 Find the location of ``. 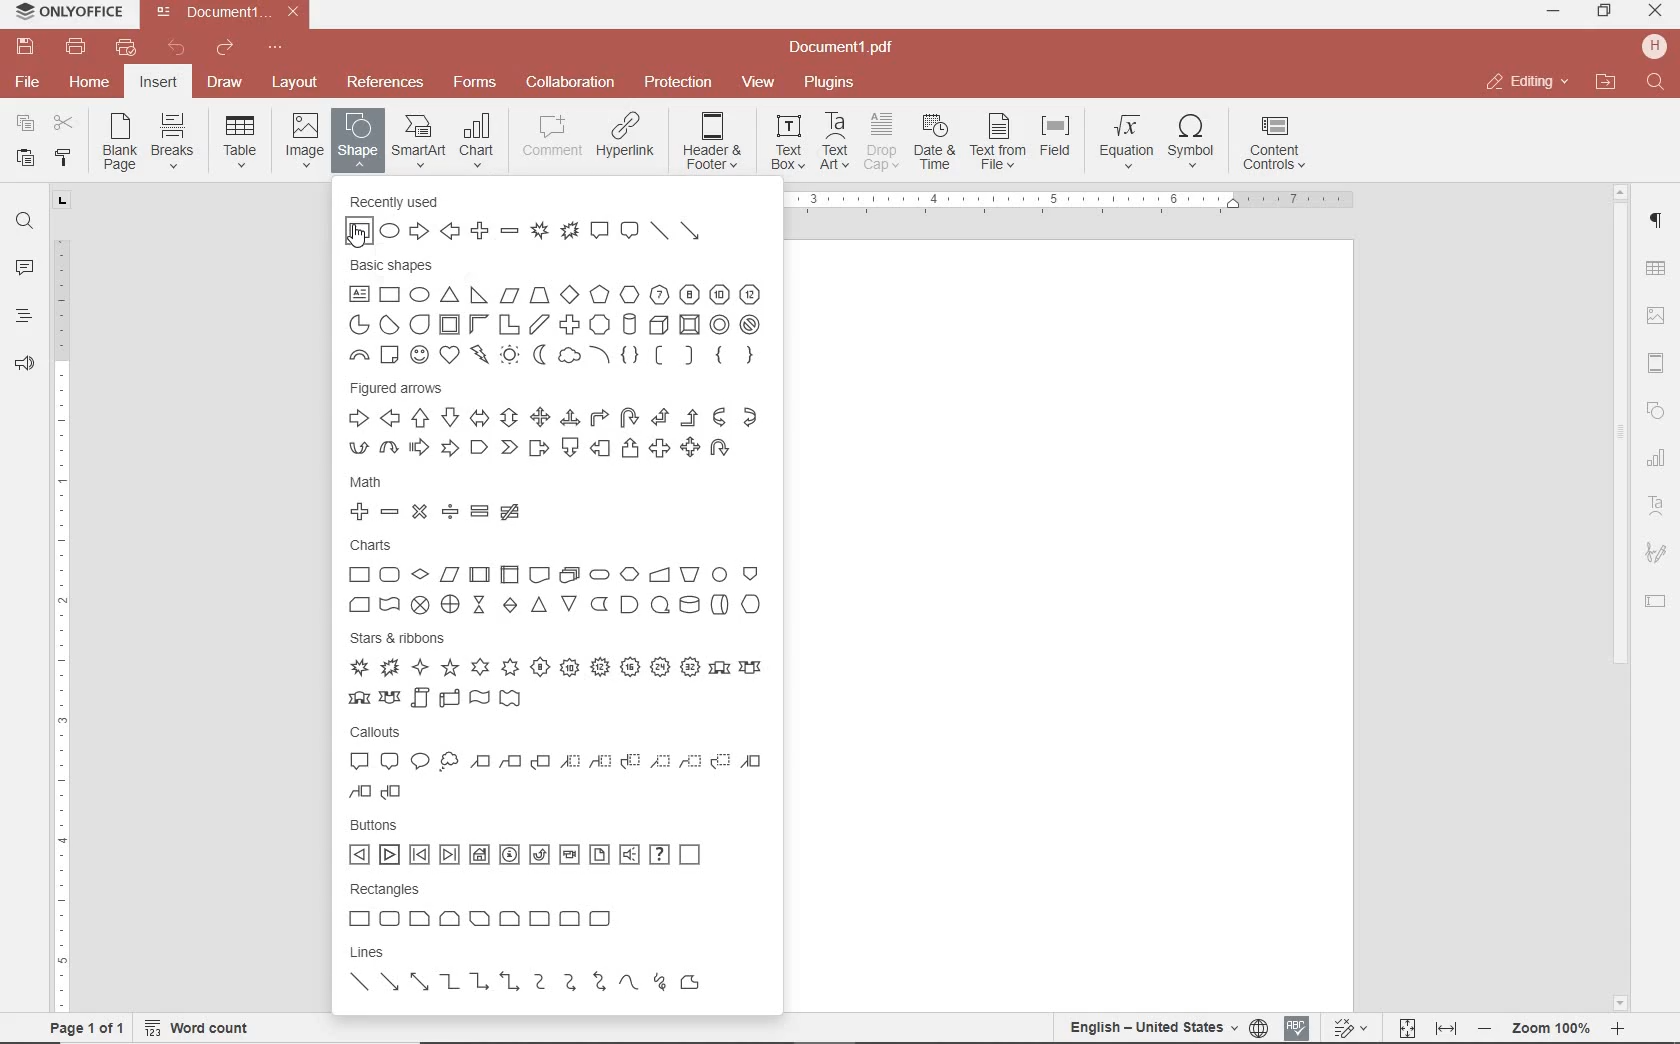

 is located at coordinates (1075, 203).